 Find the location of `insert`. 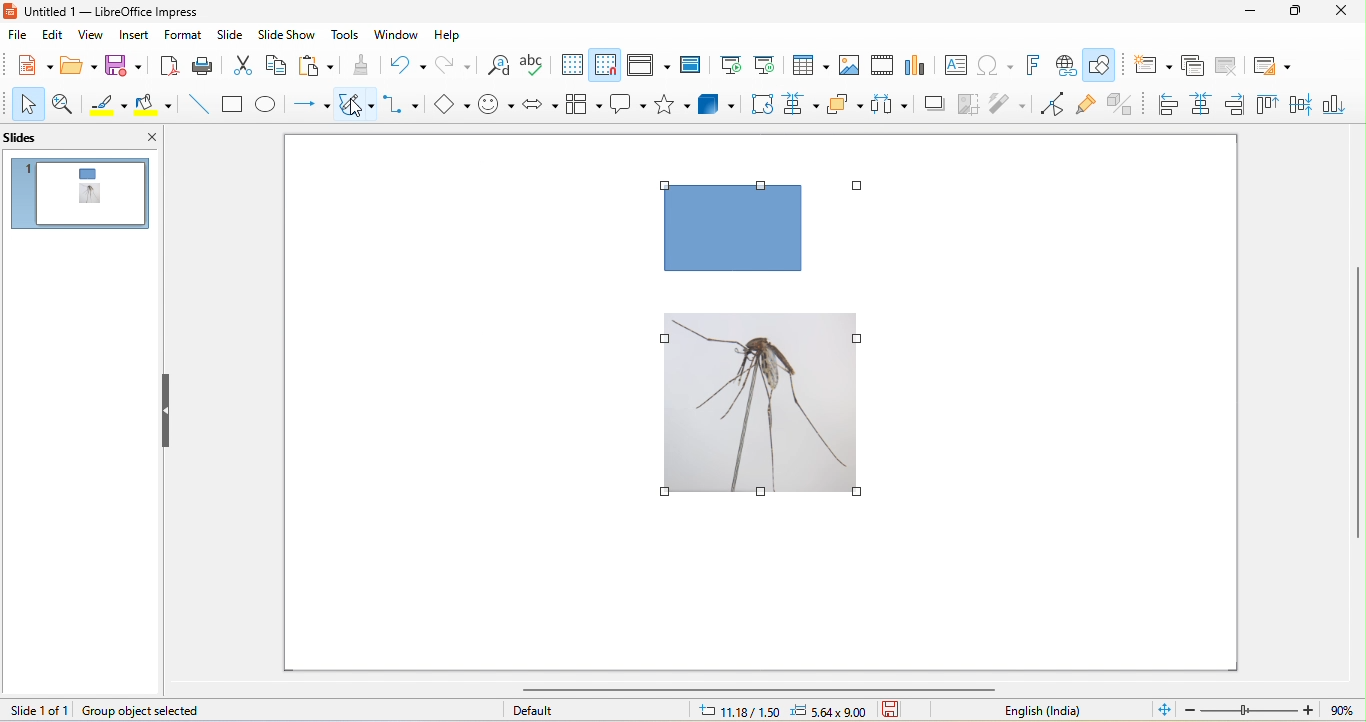

insert is located at coordinates (130, 39).